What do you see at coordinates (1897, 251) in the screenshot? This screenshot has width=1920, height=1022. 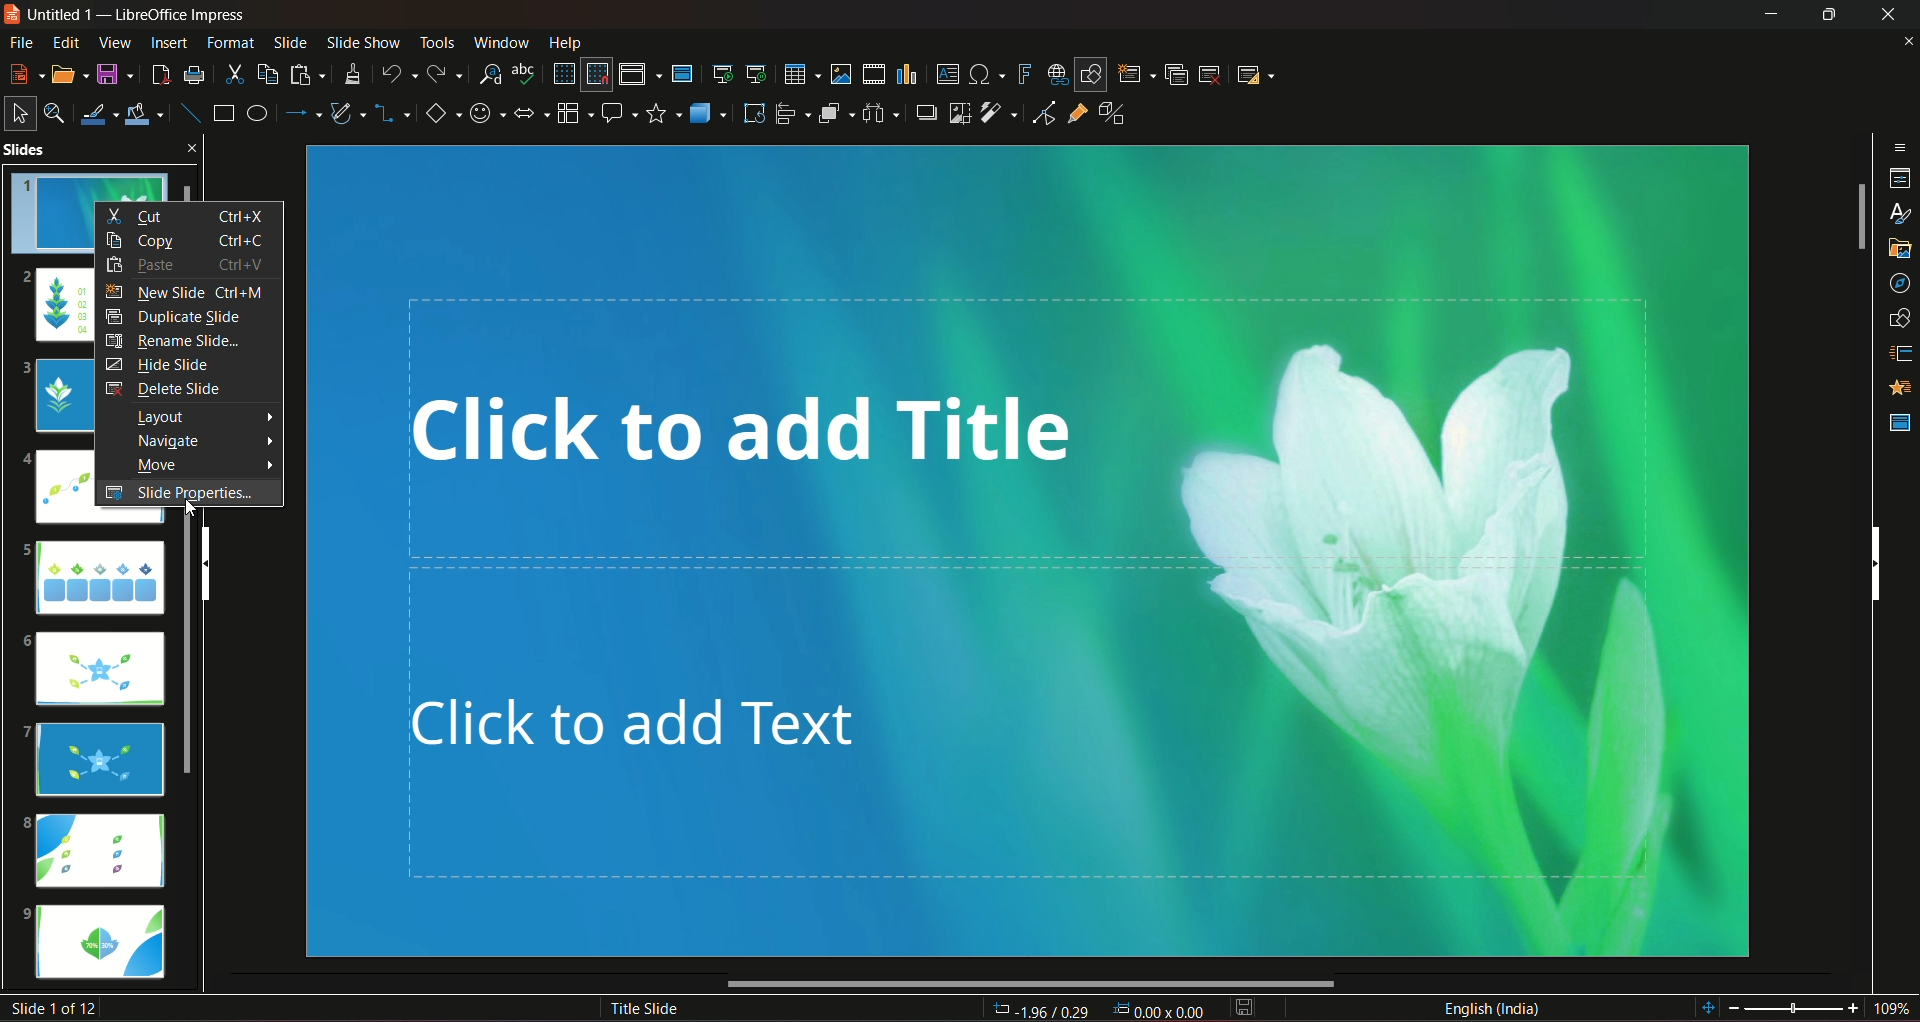 I see `gallery` at bounding box center [1897, 251].